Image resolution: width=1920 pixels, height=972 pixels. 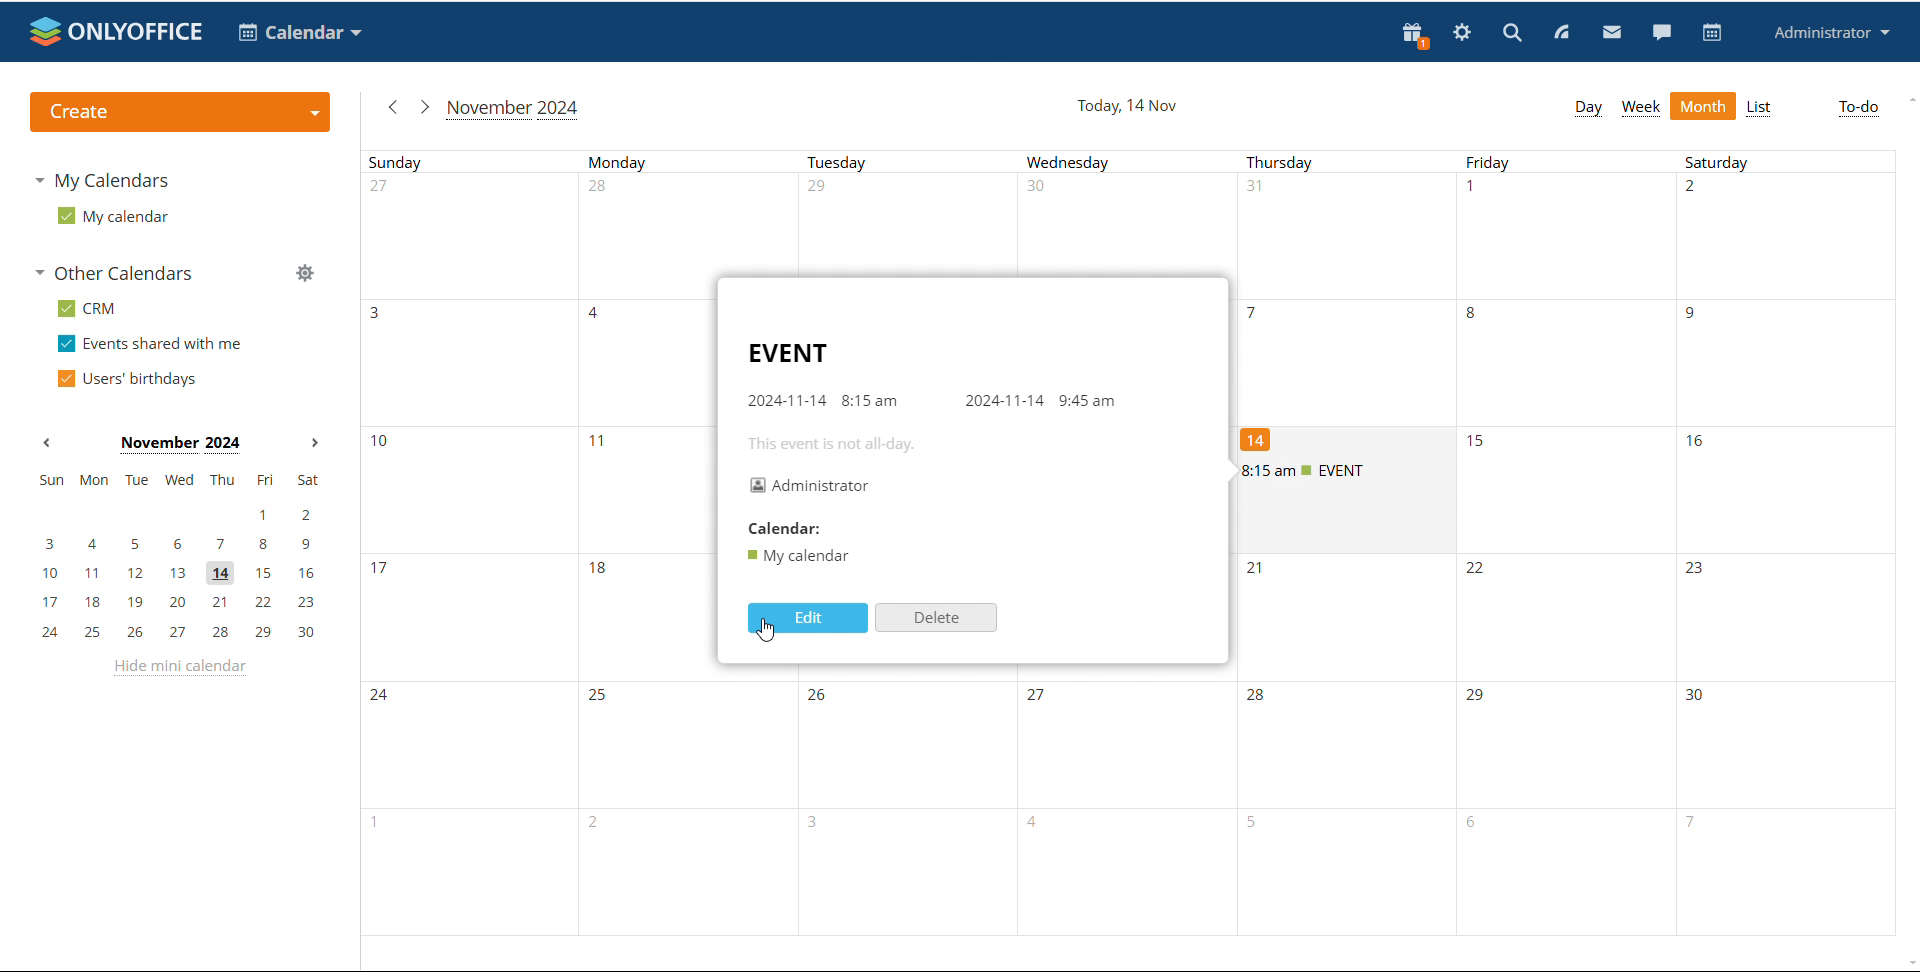 What do you see at coordinates (1139, 746) in the screenshot?
I see `Tuesdays` at bounding box center [1139, 746].